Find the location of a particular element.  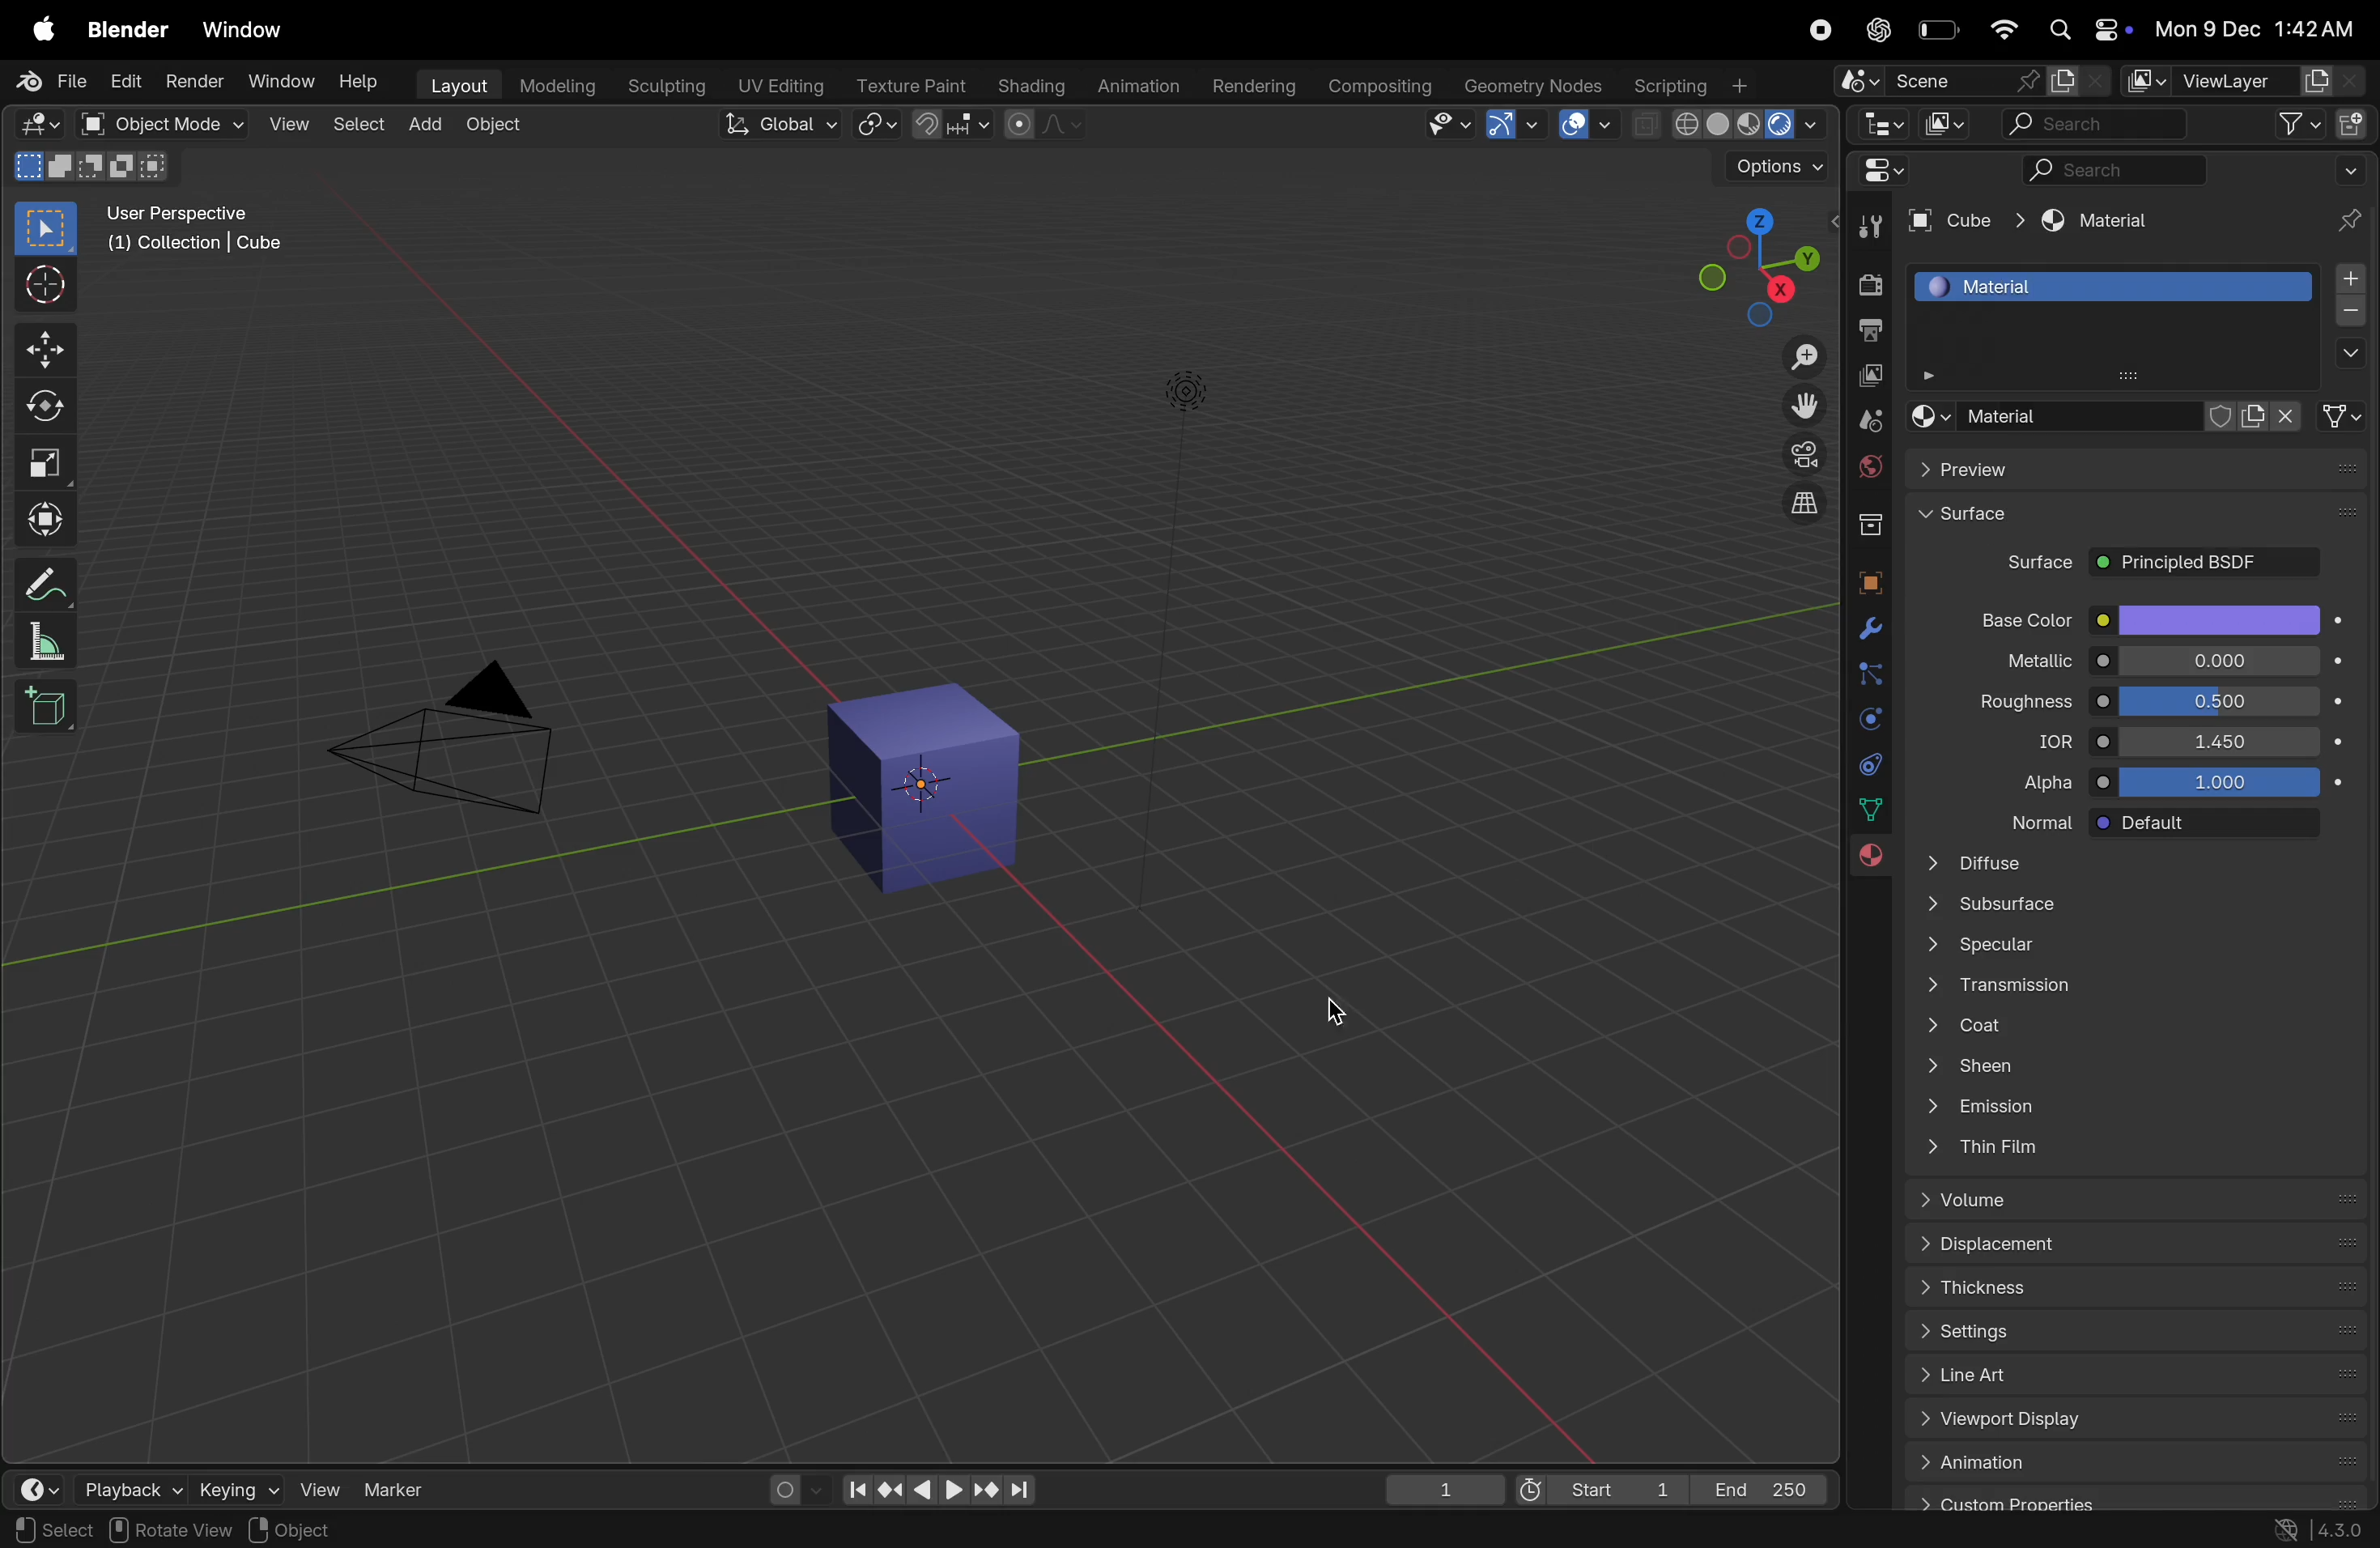

modifiers is located at coordinates (1870, 630).